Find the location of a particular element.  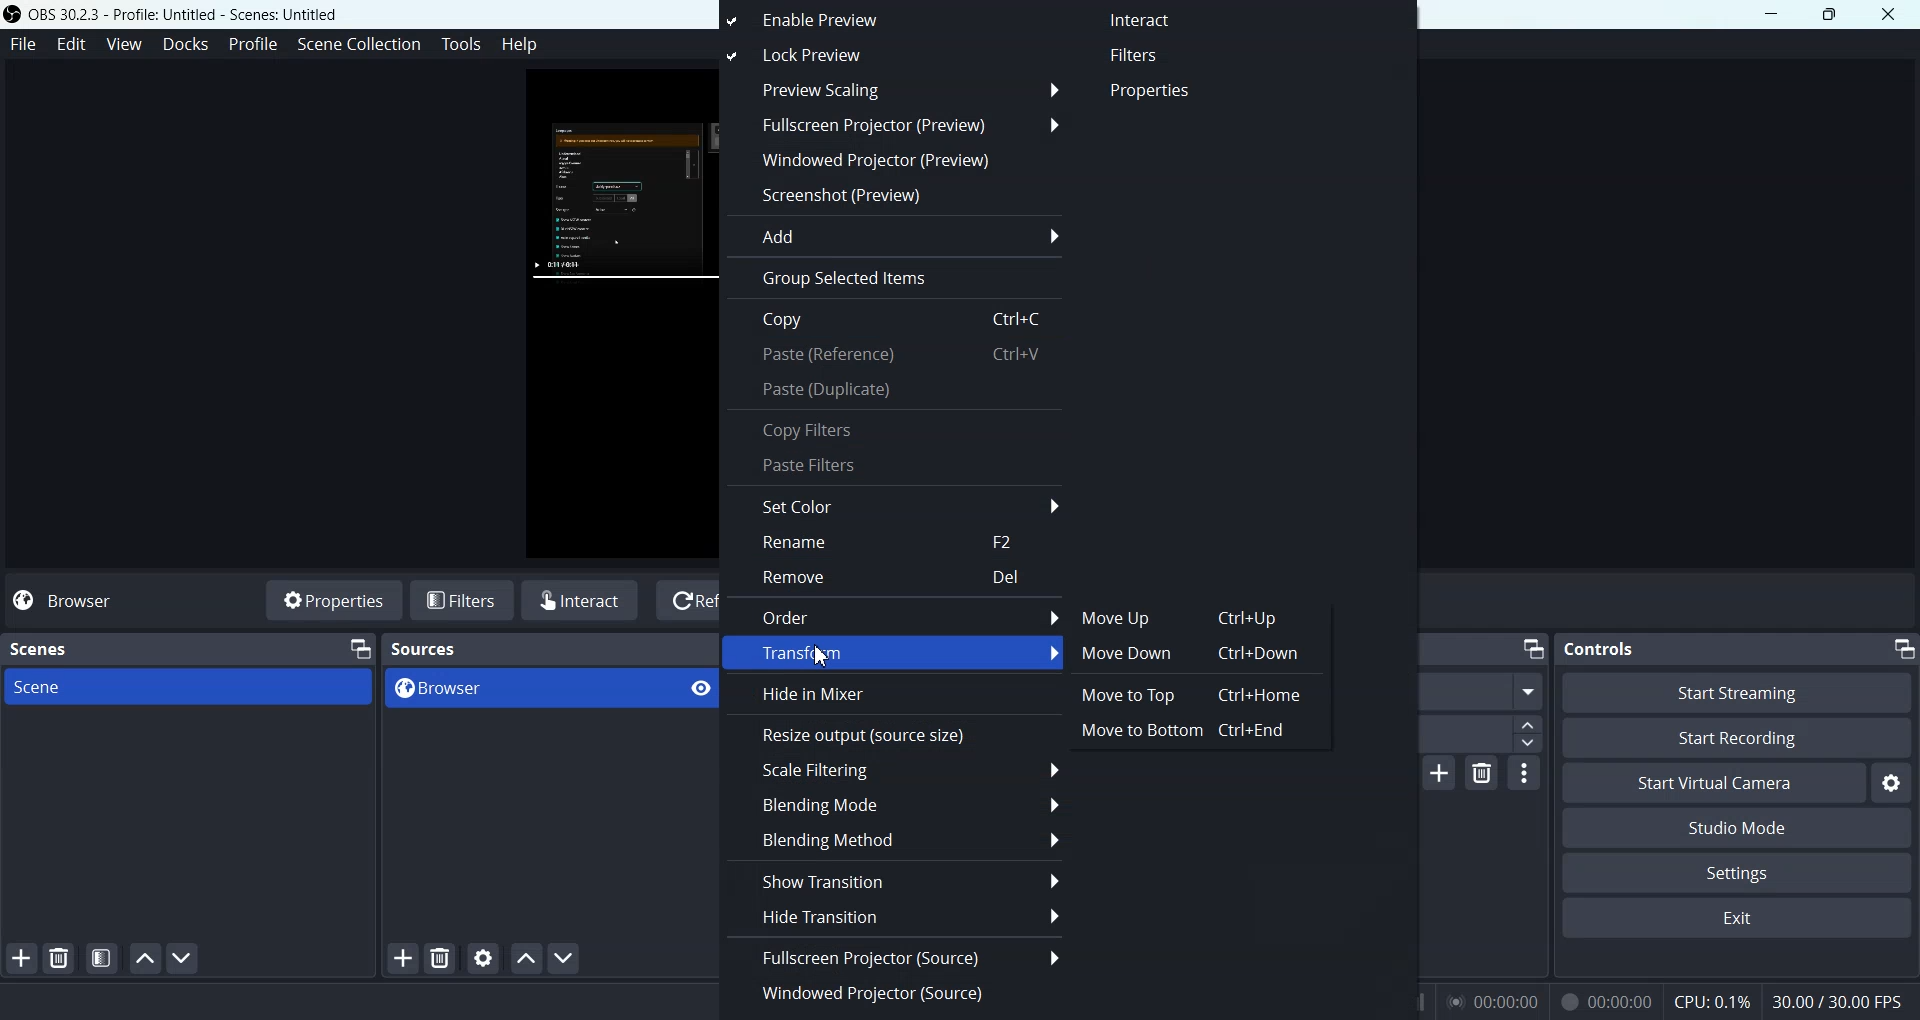

Tools is located at coordinates (461, 43).